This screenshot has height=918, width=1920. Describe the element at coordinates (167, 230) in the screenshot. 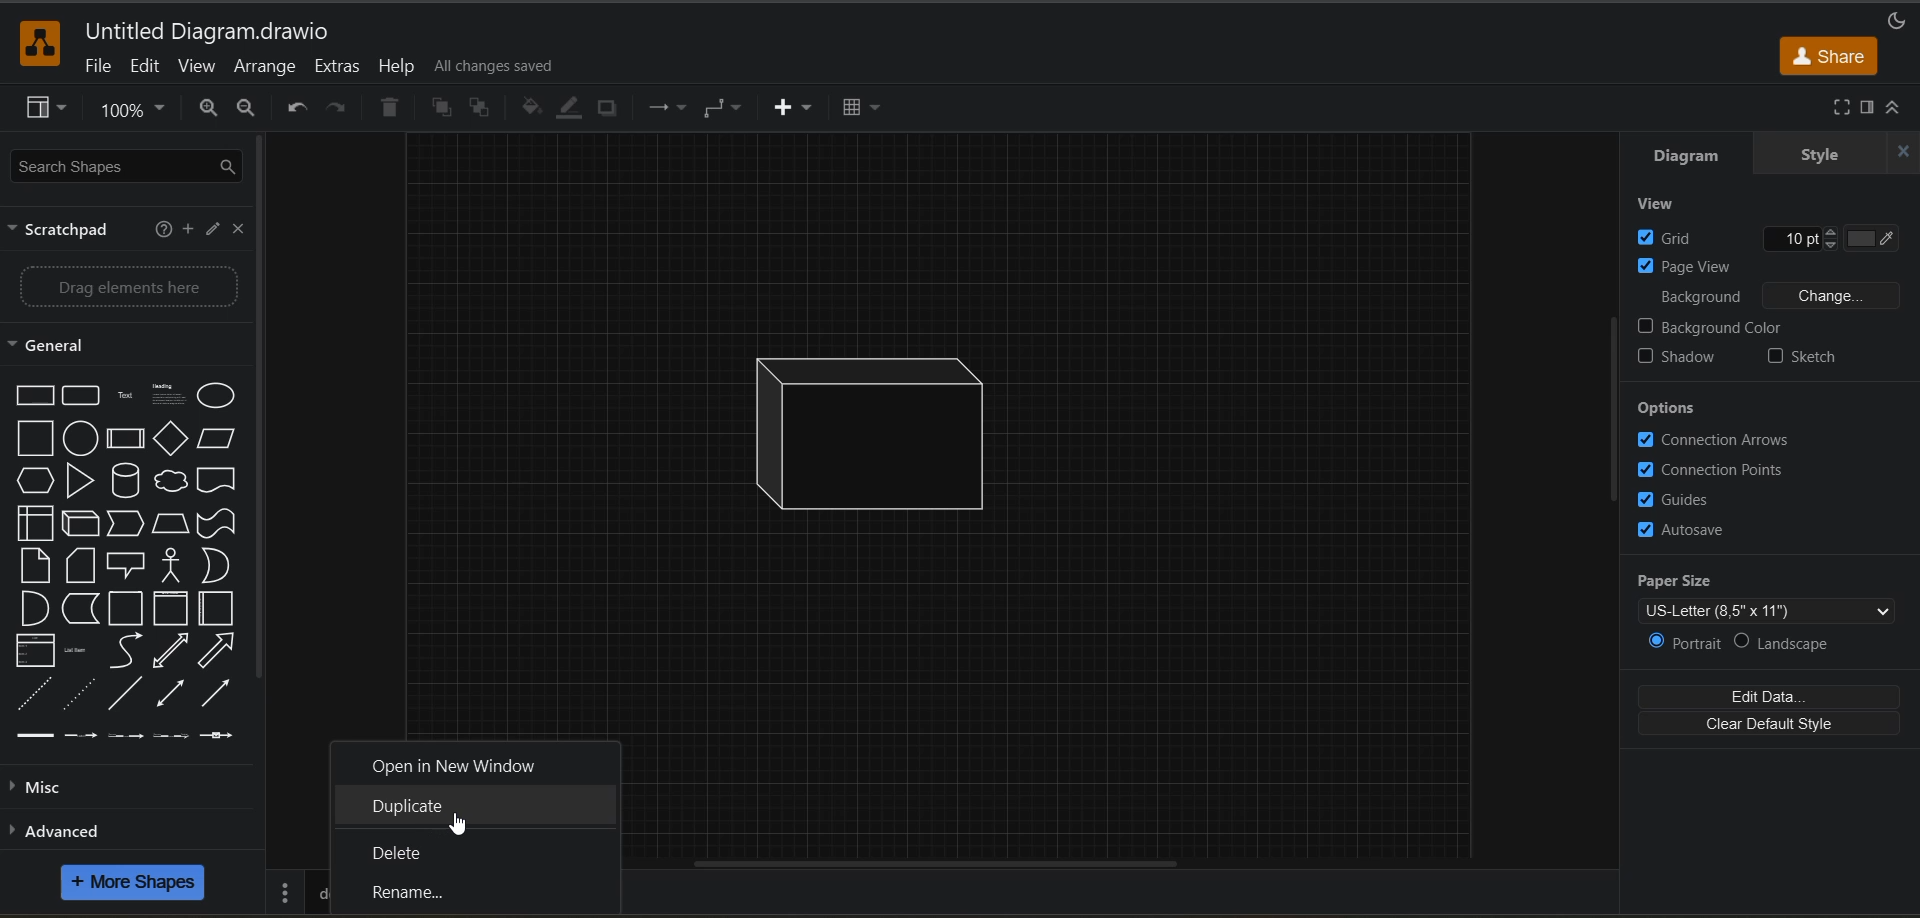

I see `help` at that location.